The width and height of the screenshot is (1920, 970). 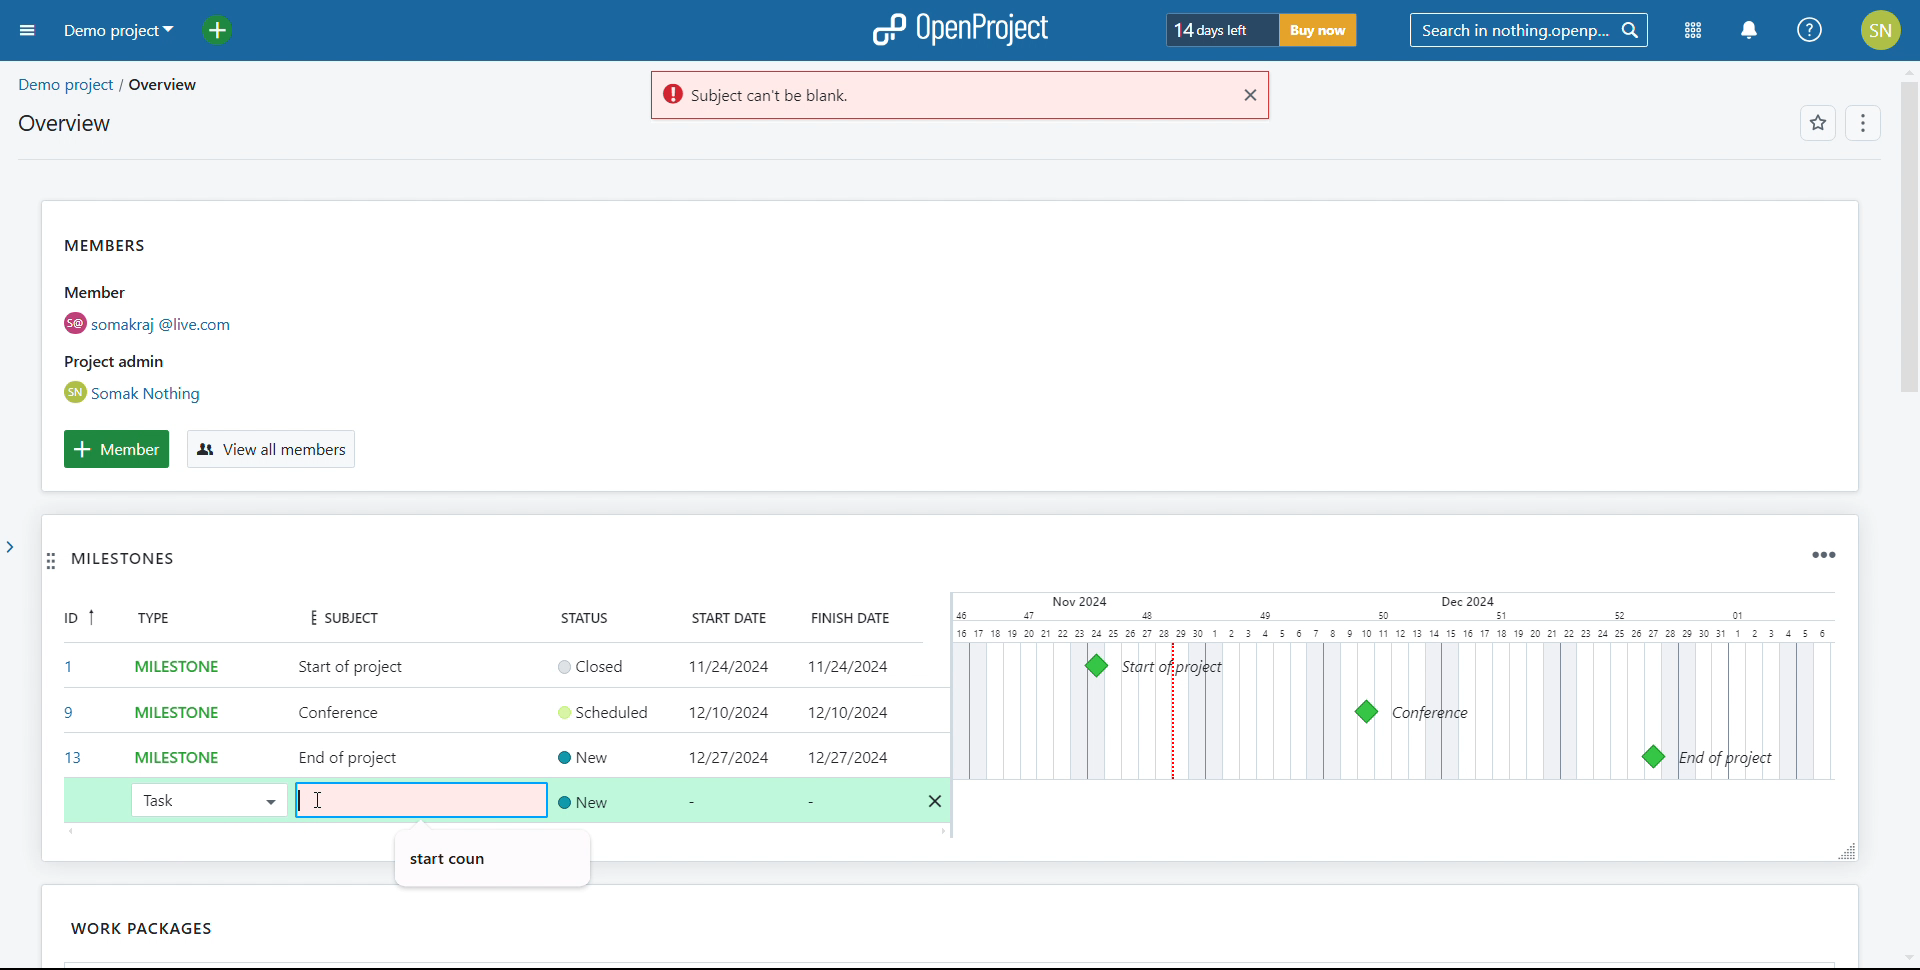 What do you see at coordinates (818, 711) in the screenshot?
I see `set start and end date` at bounding box center [818, 711].